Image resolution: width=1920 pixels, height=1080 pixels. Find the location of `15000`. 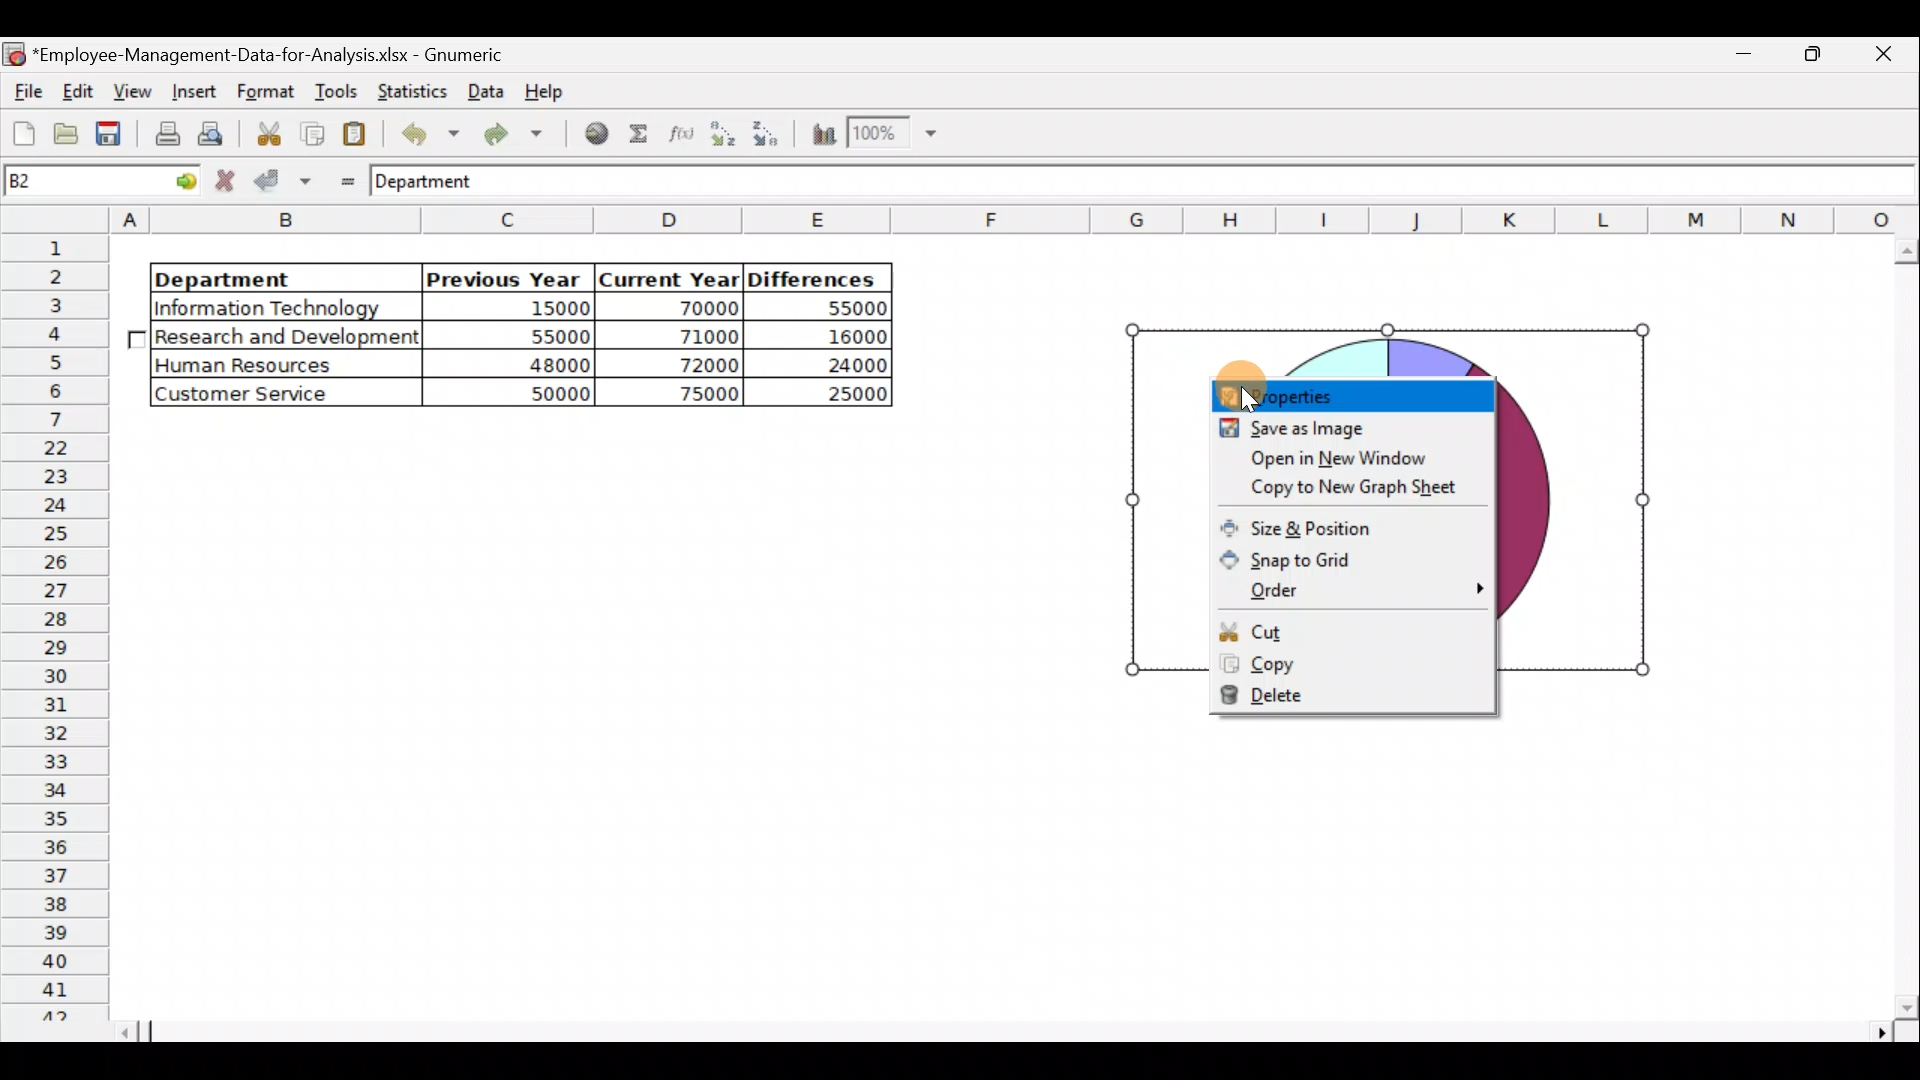

15000 is located at coordinates (524, 311).